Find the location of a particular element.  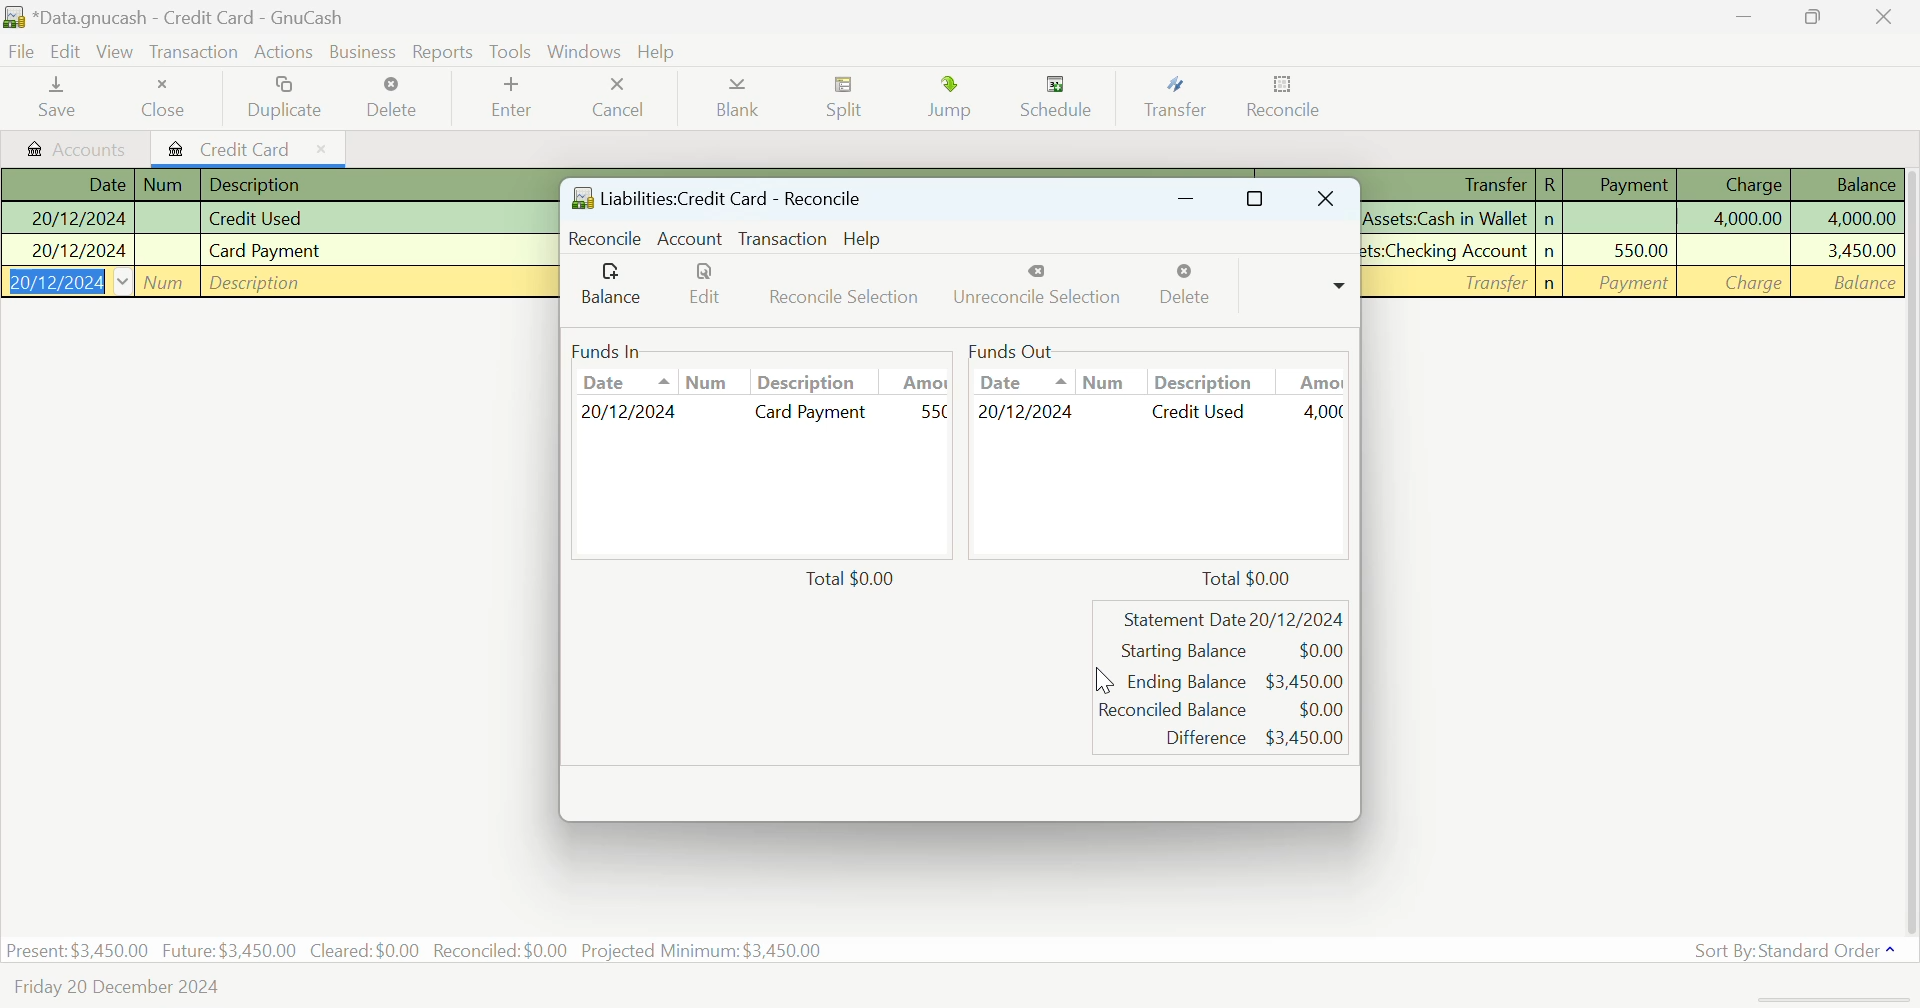

Transaction Details Column Headings is located at coordinates (274, 182).